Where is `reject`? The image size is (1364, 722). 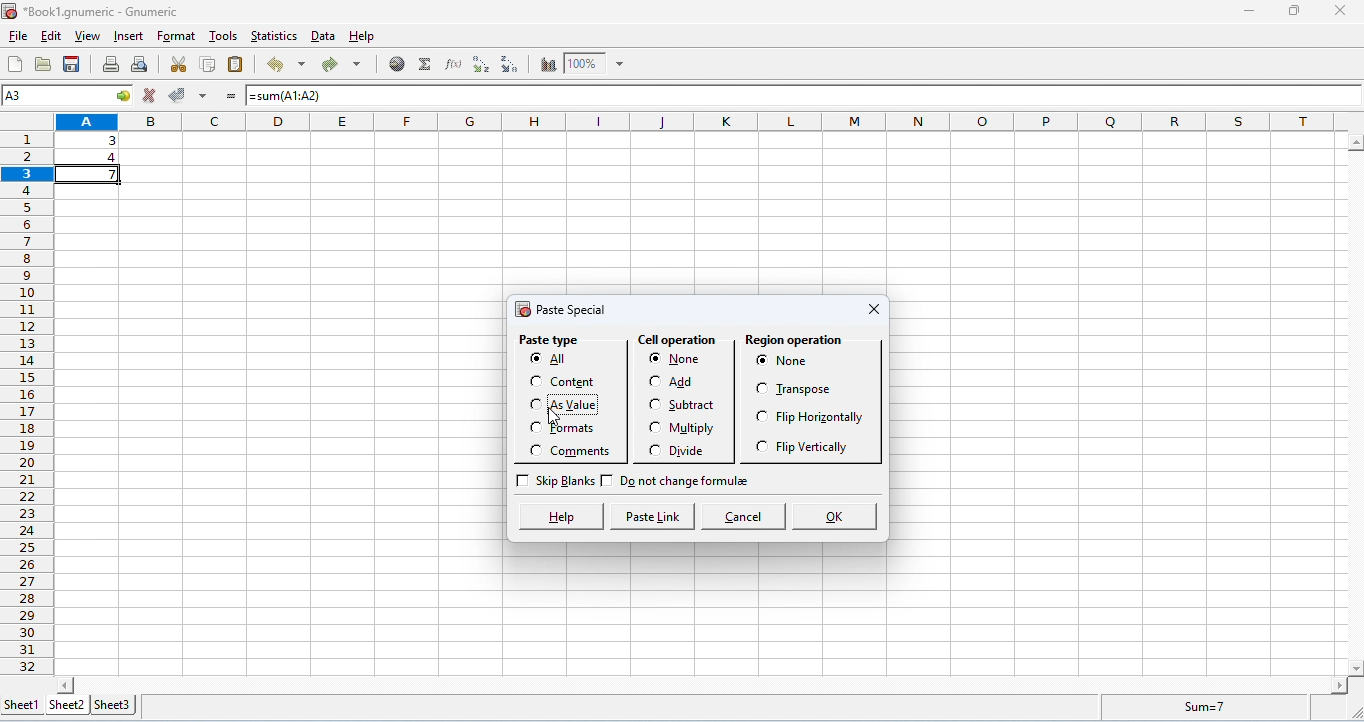
reject is located at coordinates (149, 95).